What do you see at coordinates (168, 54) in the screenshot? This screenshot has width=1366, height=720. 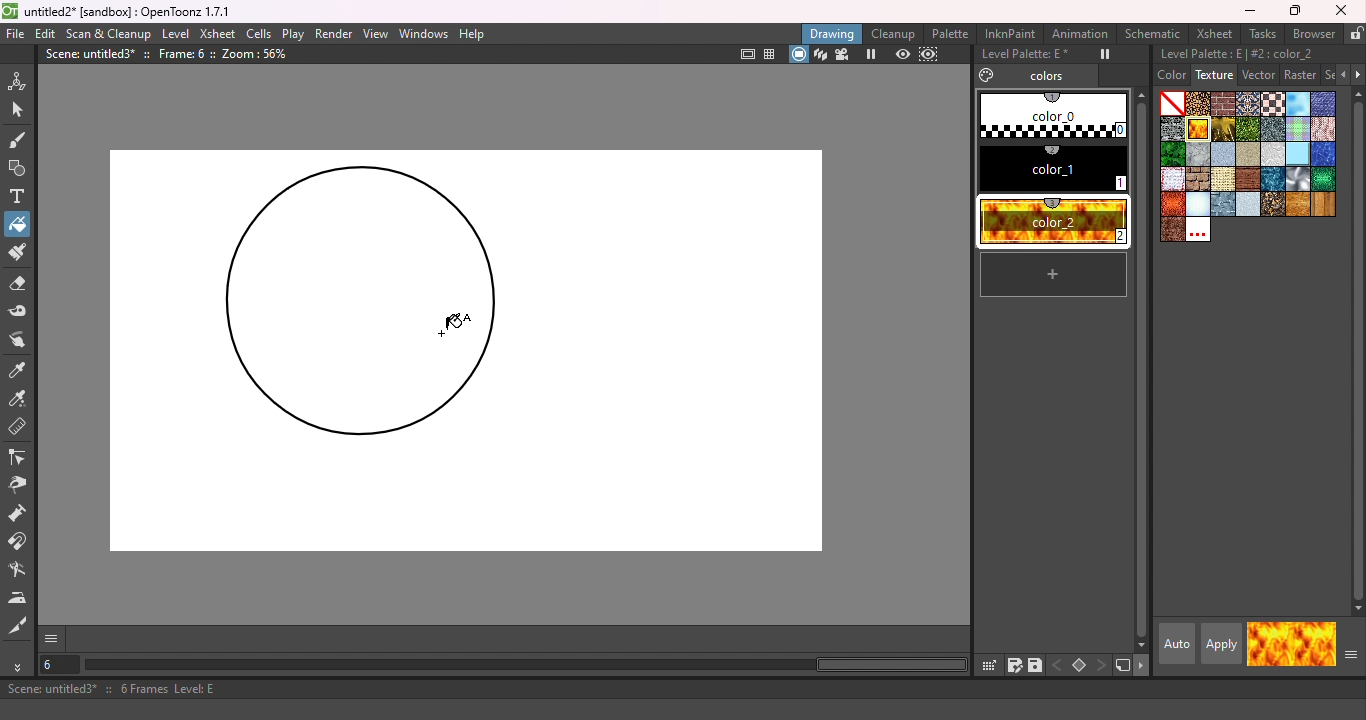 I see `Scene: untitled3* :: Frame: 6 :: Zoom: 56%` at bounding box center [168, 54].